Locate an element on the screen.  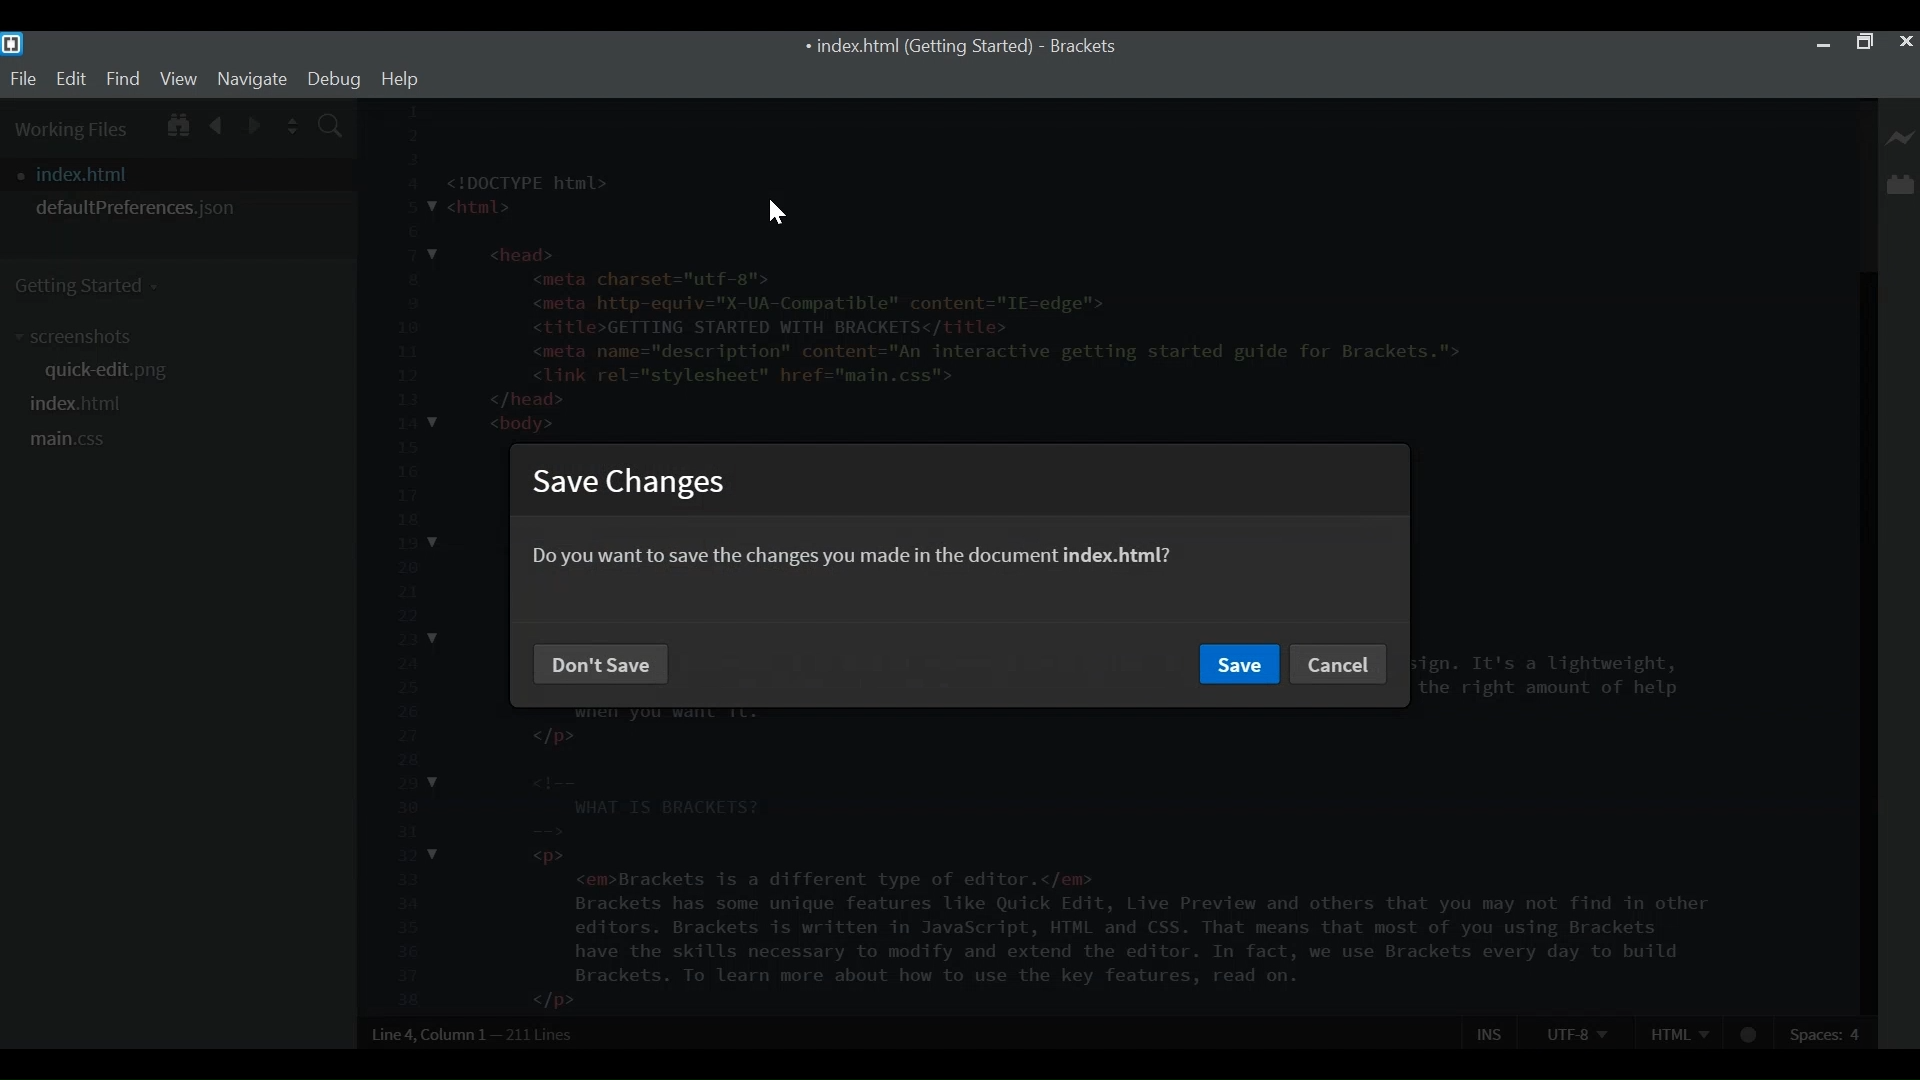
Line 4, Column 1— 211 Lines is located at coordinates (474, 1034).